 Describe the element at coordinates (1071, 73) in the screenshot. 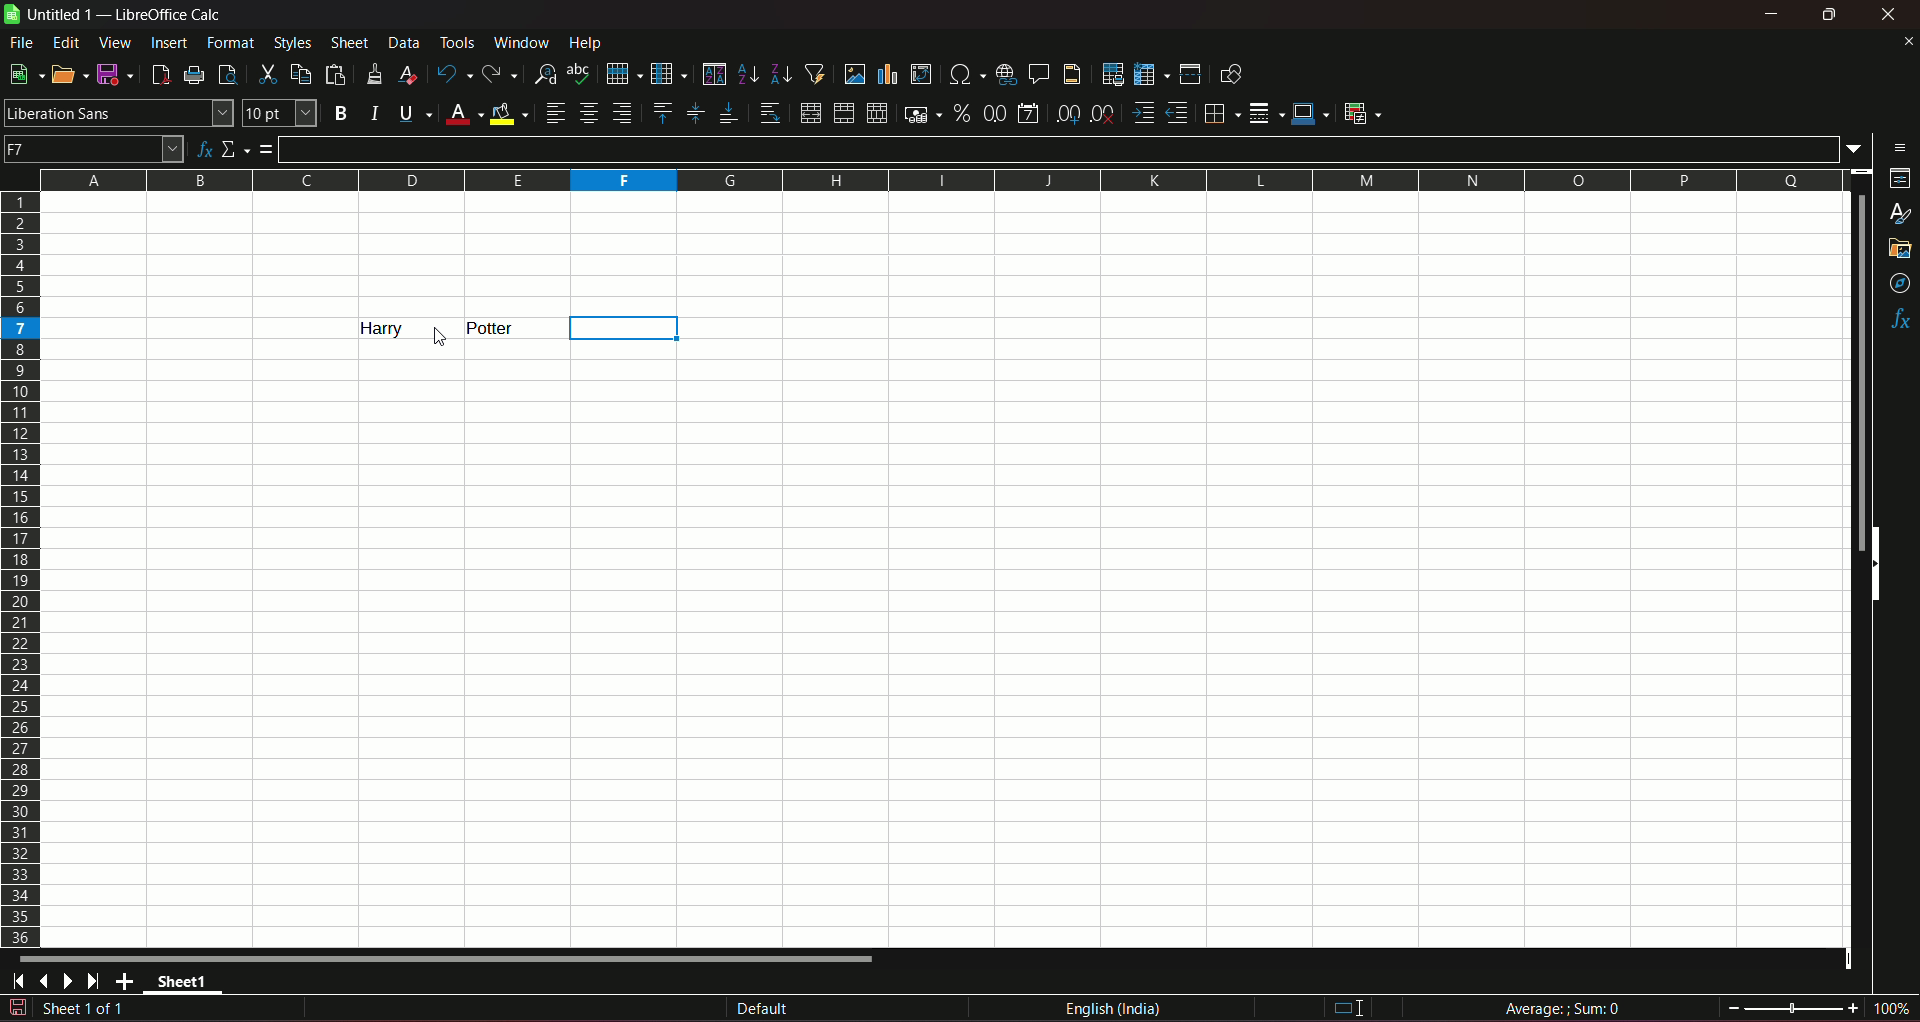

I see `headers & footers` at that location.